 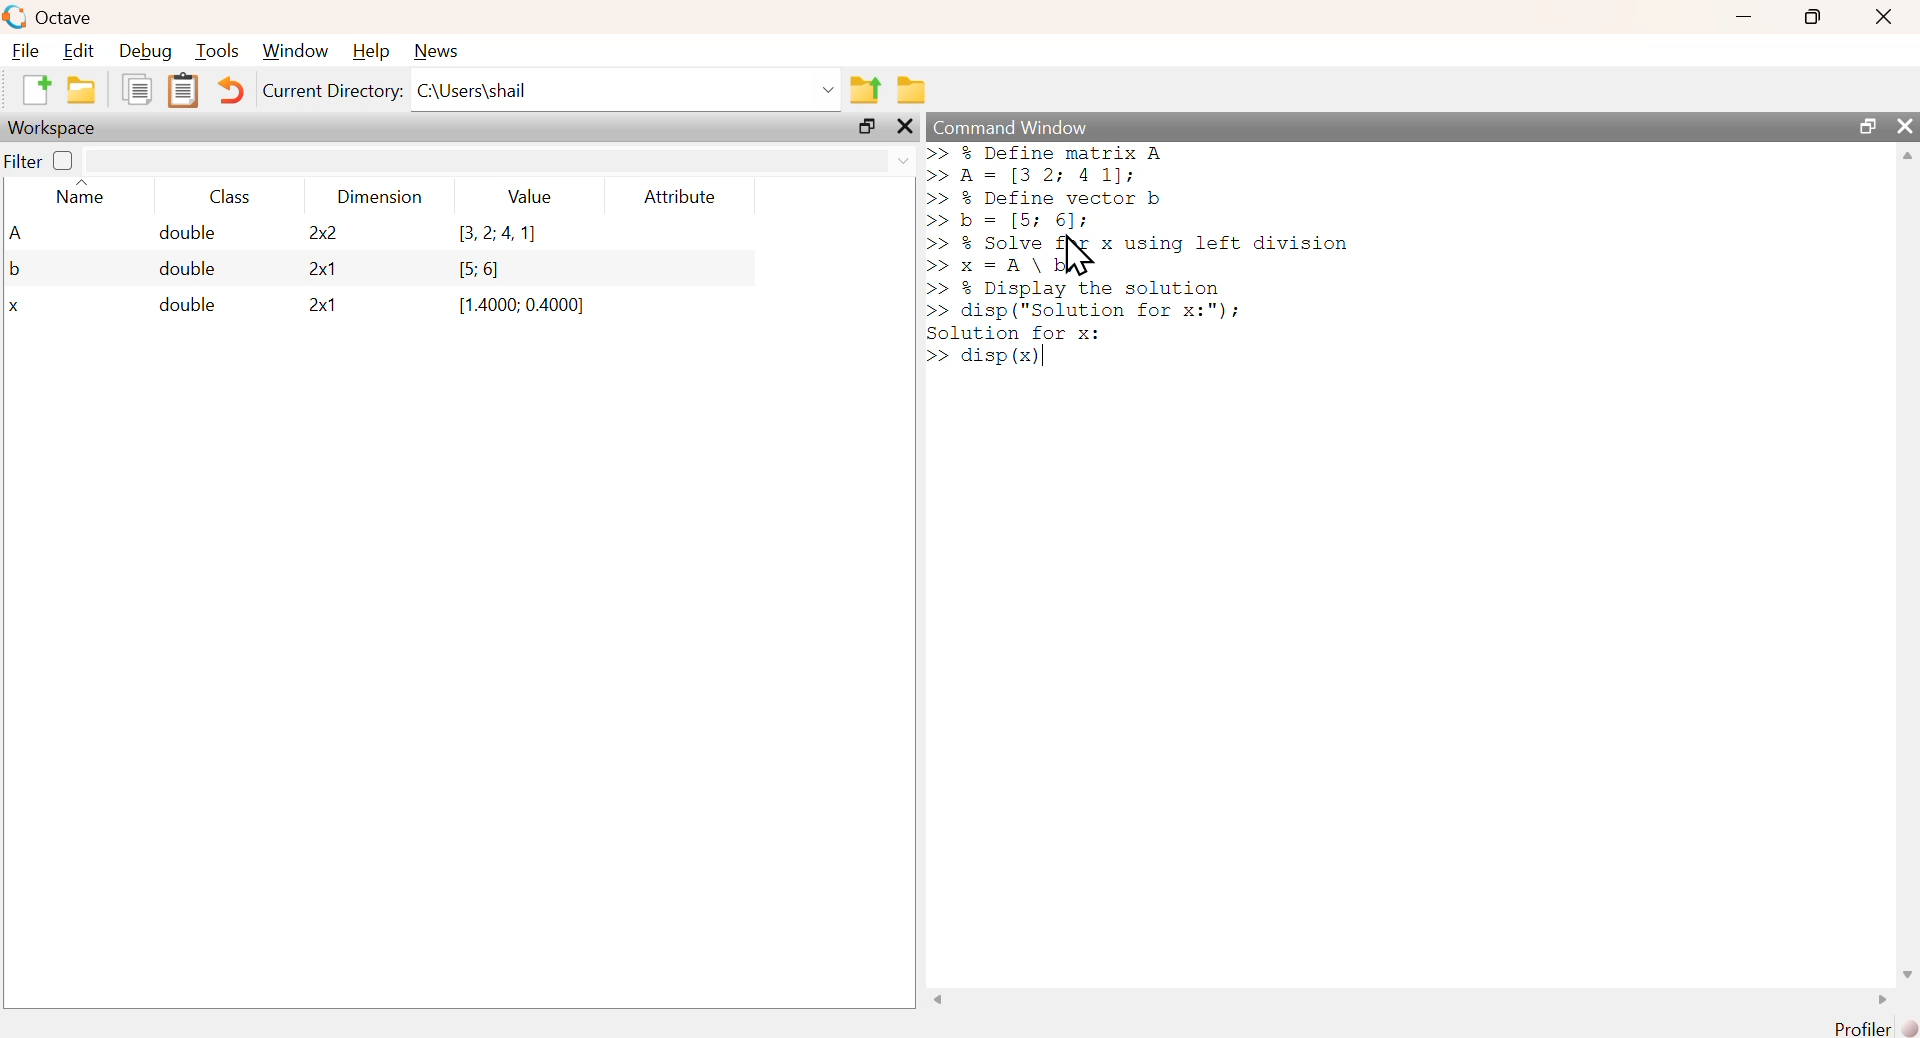 What do you see at coordinates (1810, 17) in the screenshot?
I see `maximize` at bounding box center [1810, 17].